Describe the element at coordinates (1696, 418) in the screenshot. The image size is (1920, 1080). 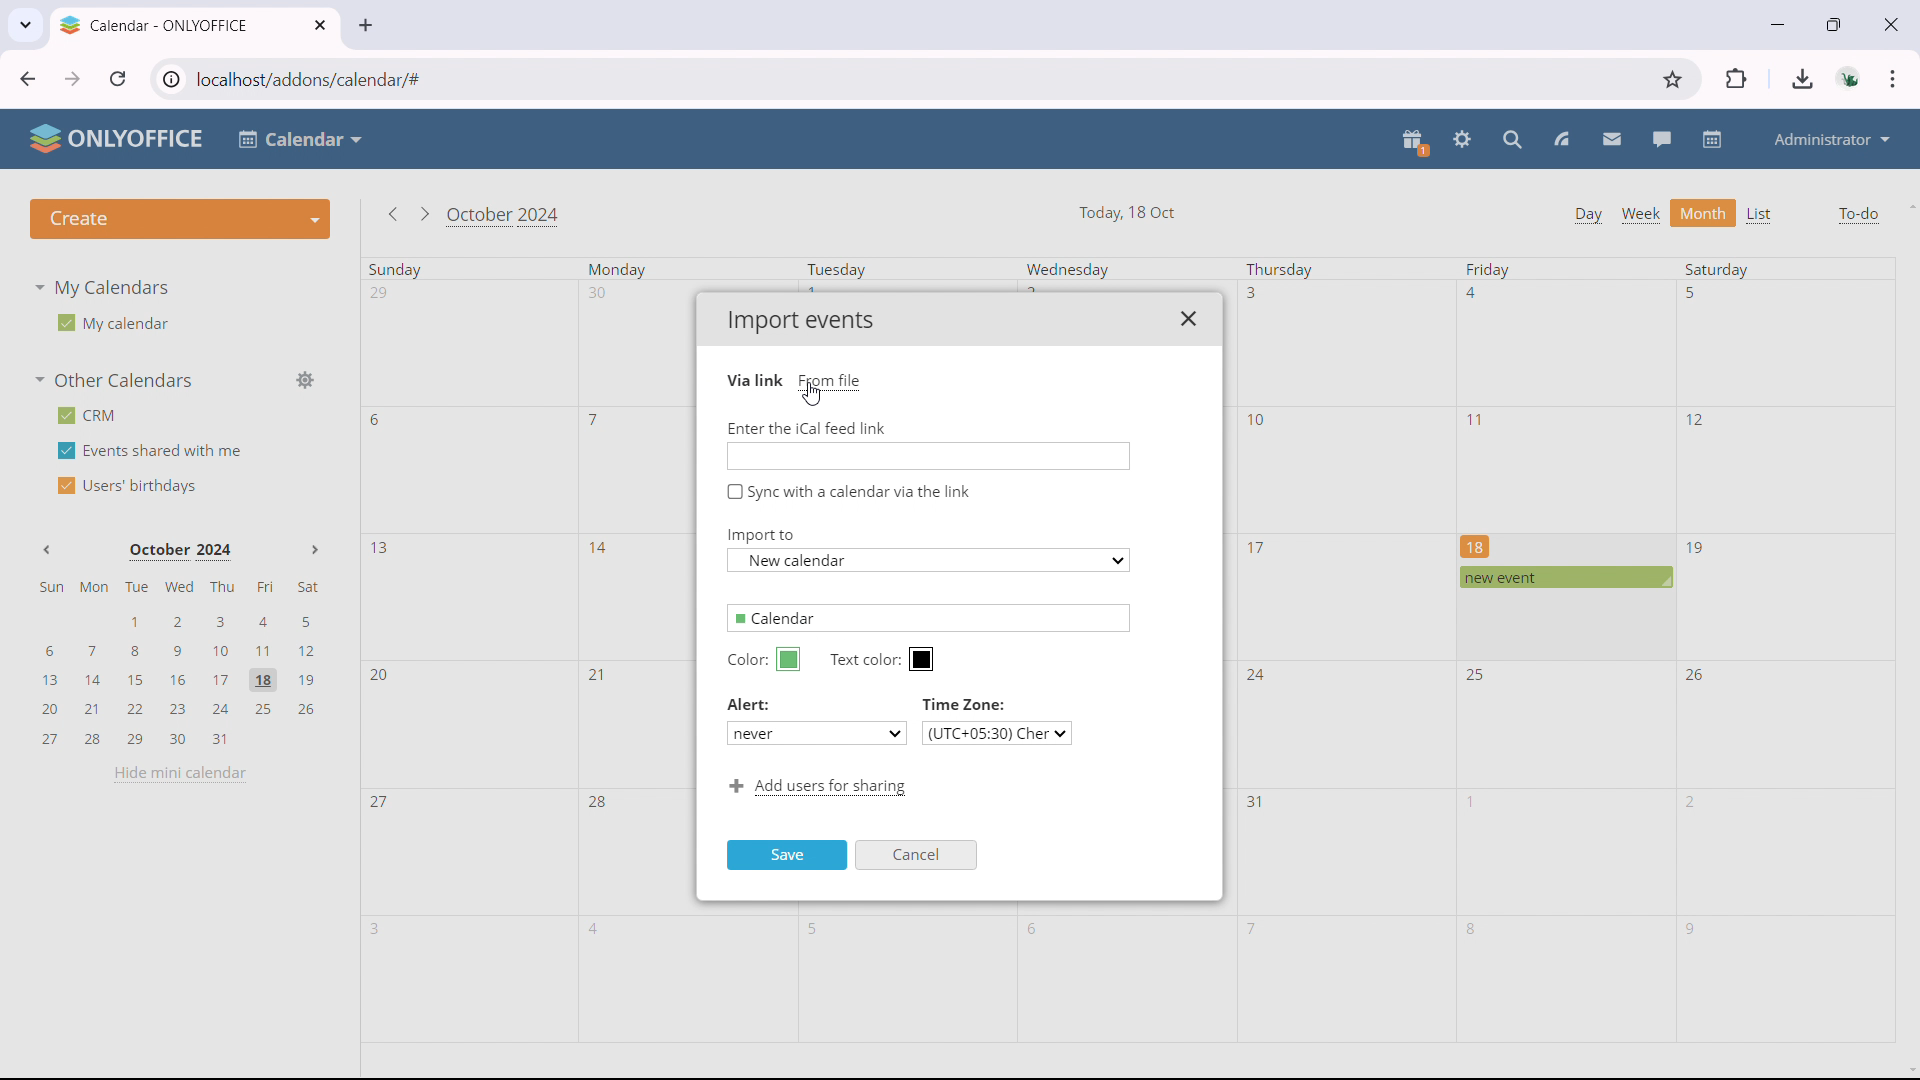
I see `12` at that location.